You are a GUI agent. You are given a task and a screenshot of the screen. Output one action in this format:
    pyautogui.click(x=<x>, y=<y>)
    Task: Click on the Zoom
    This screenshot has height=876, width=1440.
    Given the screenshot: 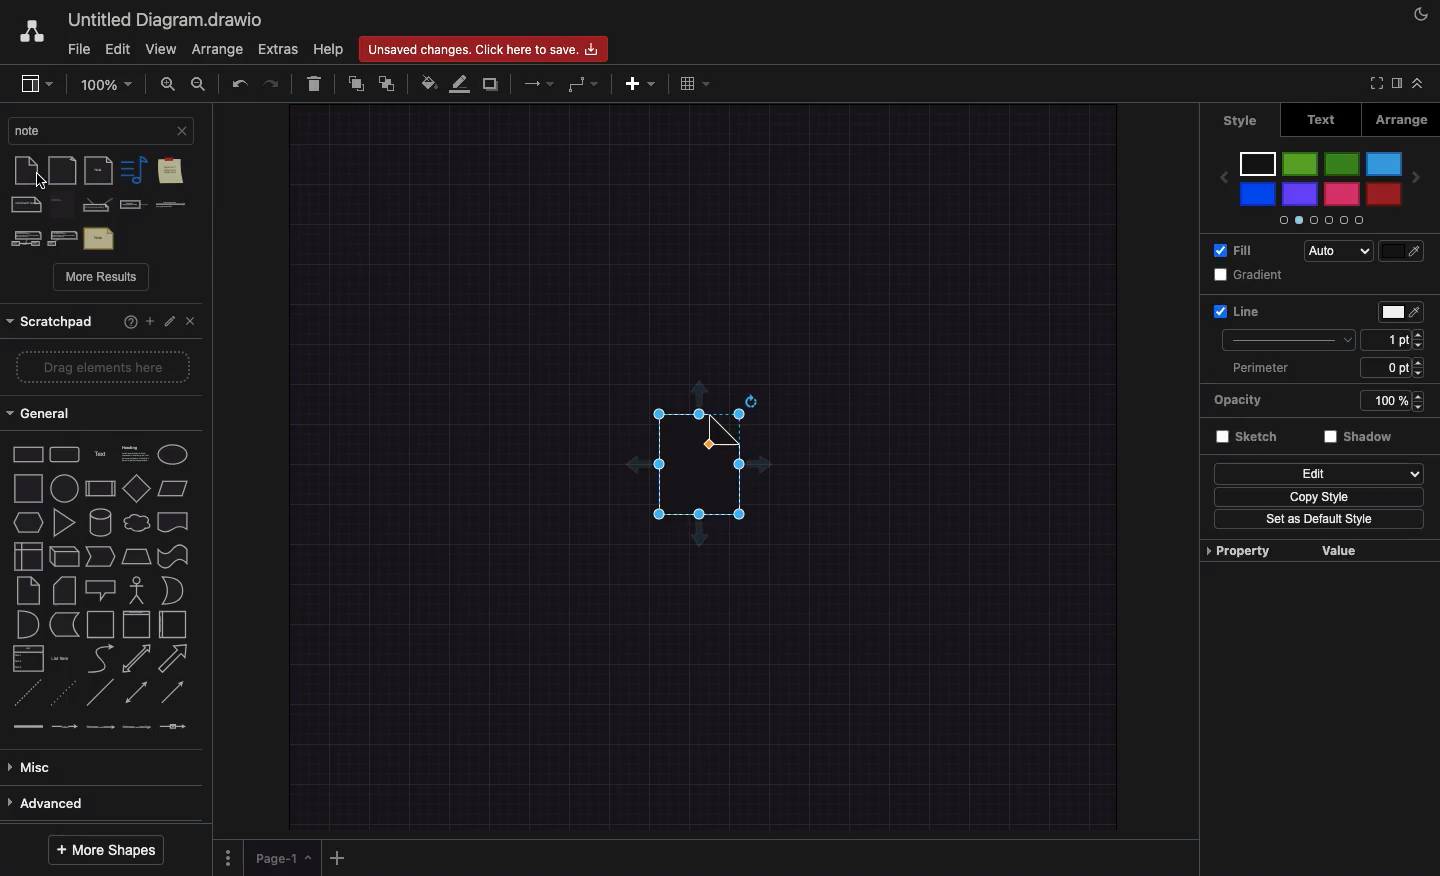 What is the action you would take?
    pyautogui.click(x=105, y=83)
    